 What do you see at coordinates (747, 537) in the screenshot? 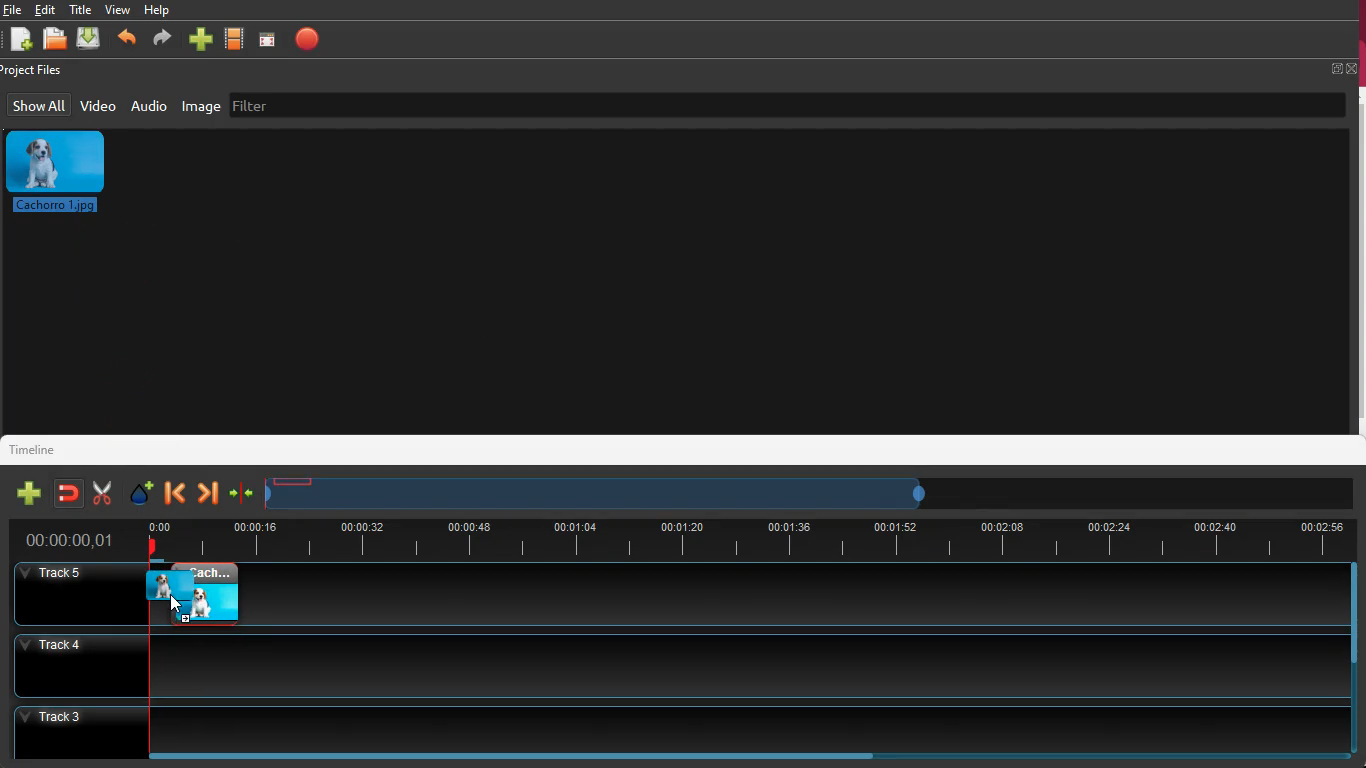
I see `time` at bounding box center [747, 537].